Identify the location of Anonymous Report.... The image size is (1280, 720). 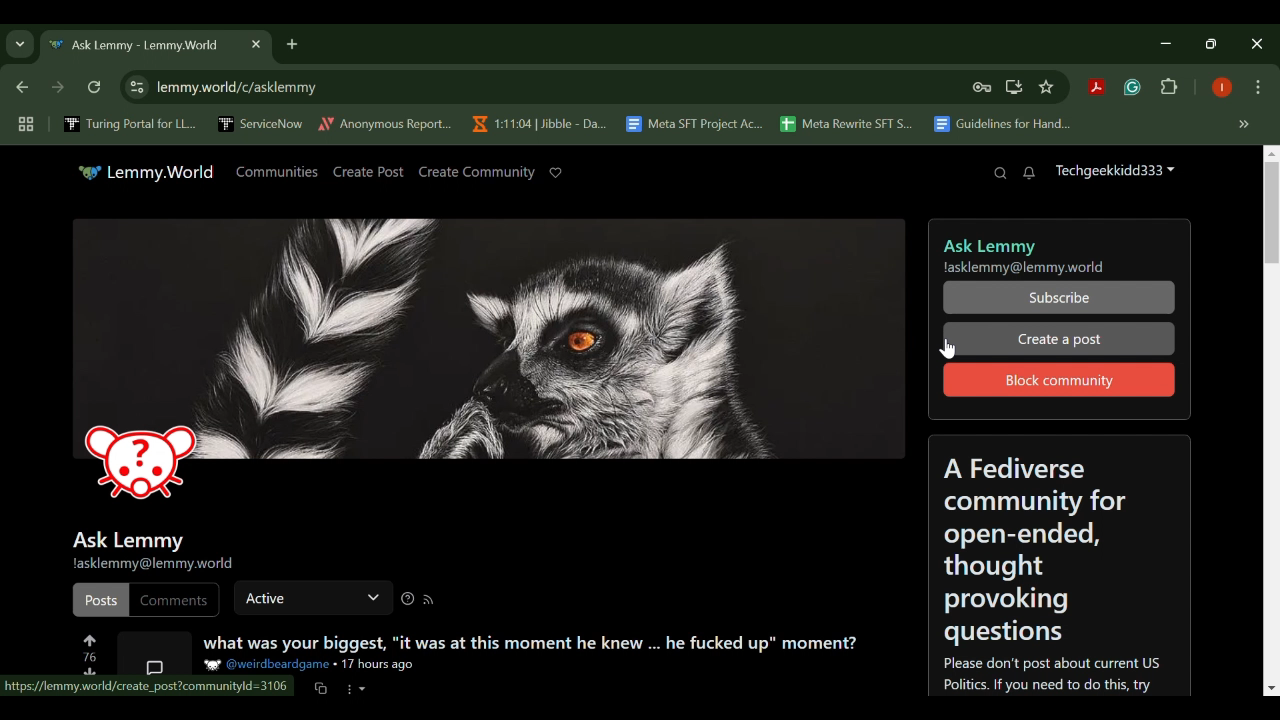
(386, 123).